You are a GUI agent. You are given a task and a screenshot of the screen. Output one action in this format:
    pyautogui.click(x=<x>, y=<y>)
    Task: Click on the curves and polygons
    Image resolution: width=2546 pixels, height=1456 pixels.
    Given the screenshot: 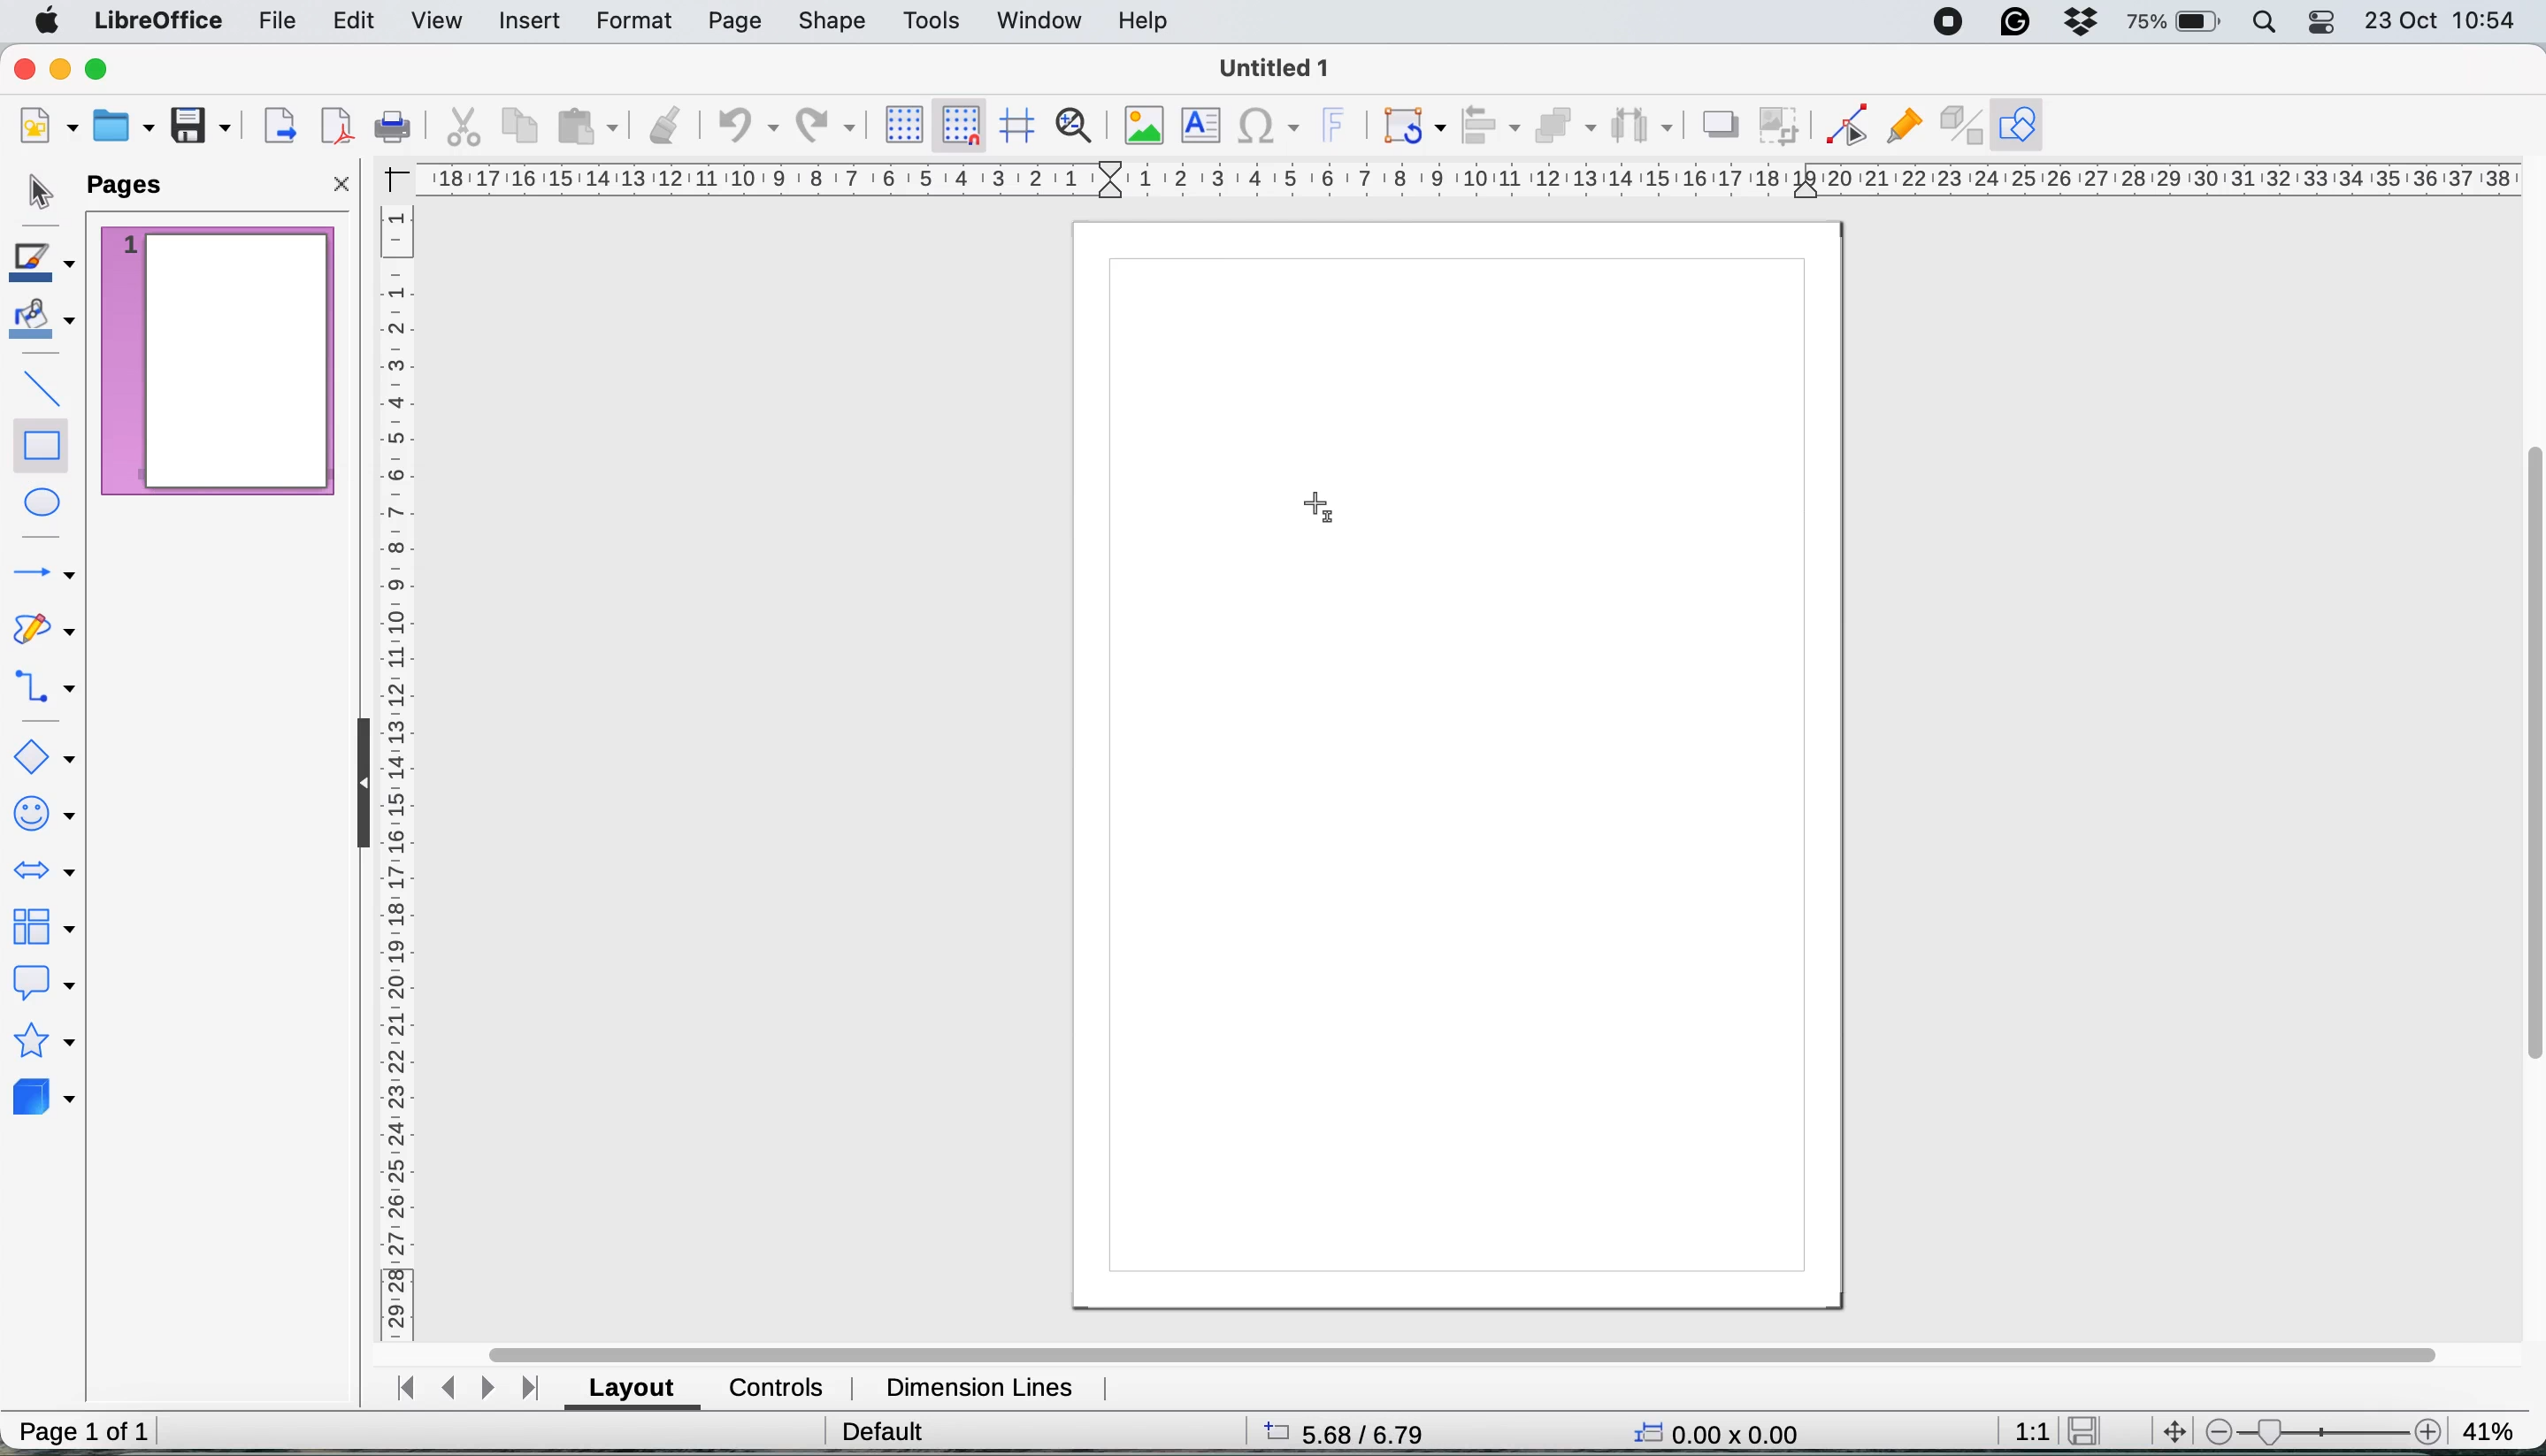 What is the action you would take?
    pyautogui.click(x=47, y=635)
    